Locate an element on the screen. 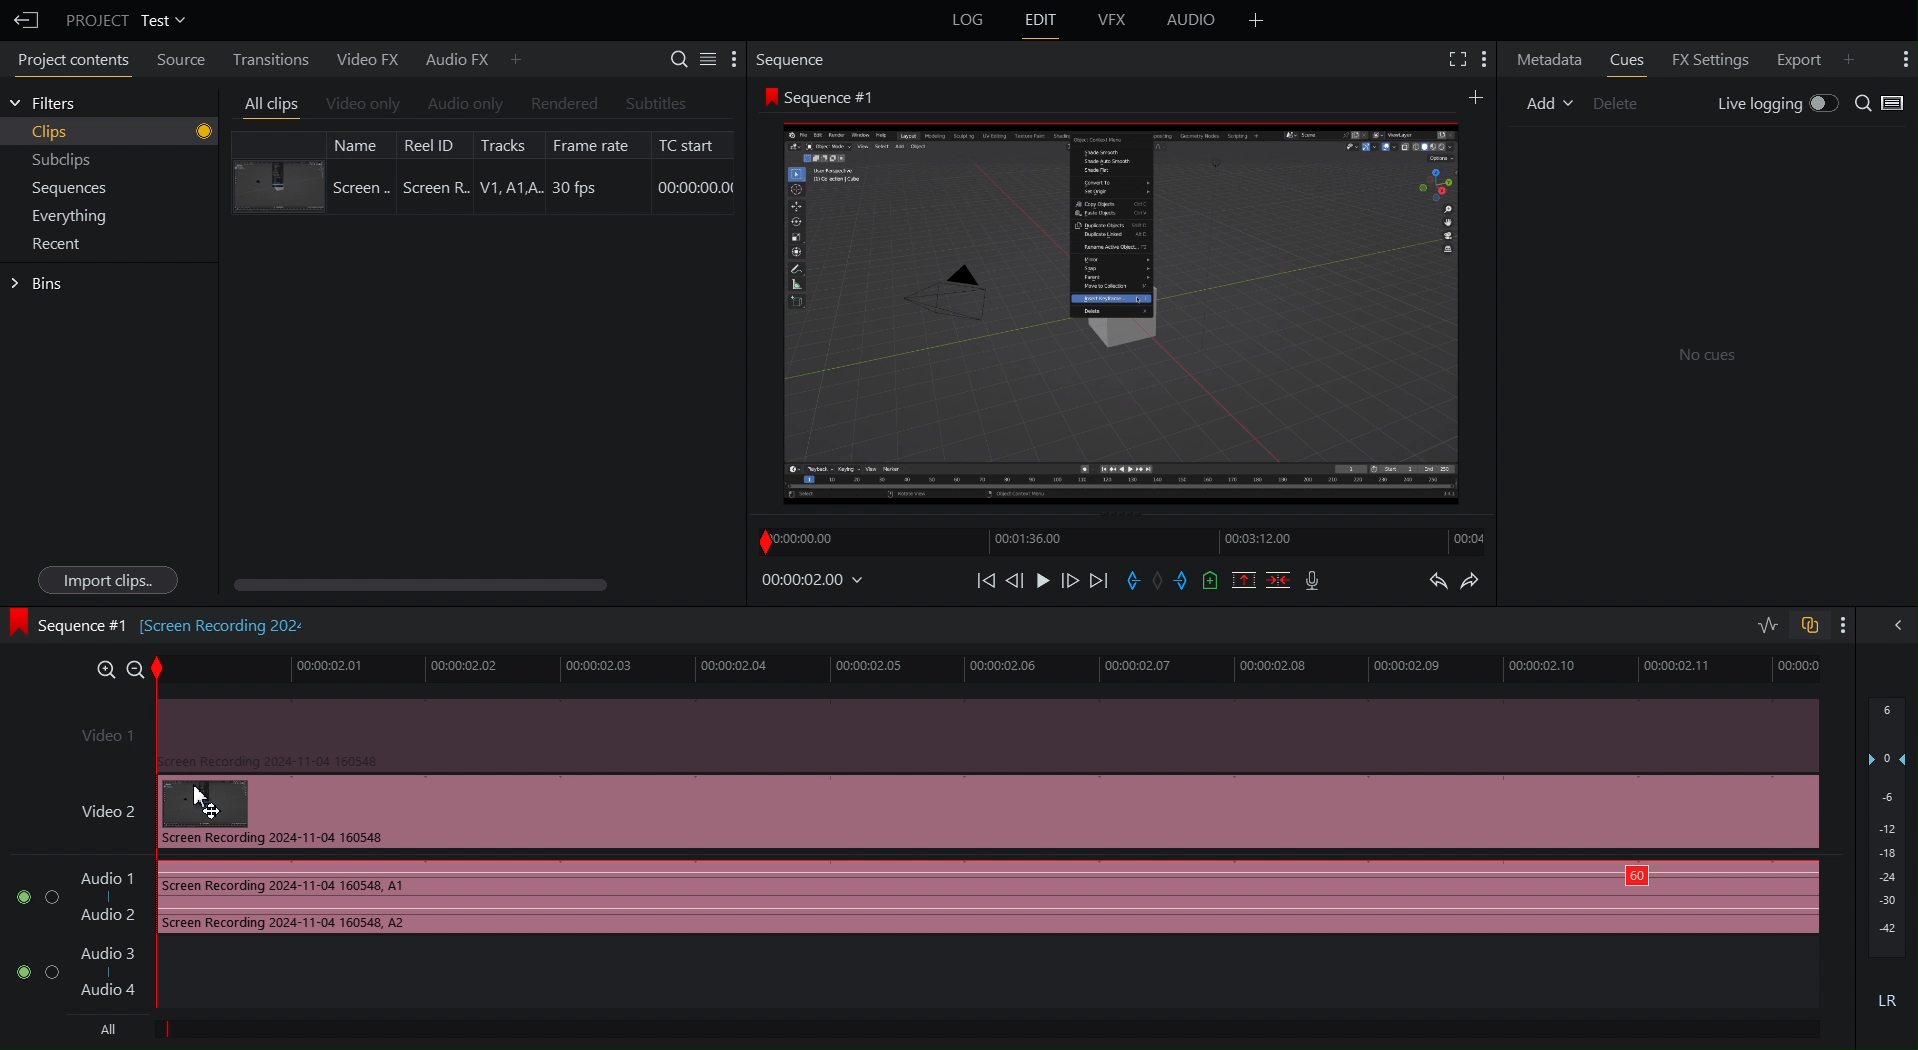 This screenshot has width=1918, height=1050. Audio Levels is located at coordinates (1887, 861).